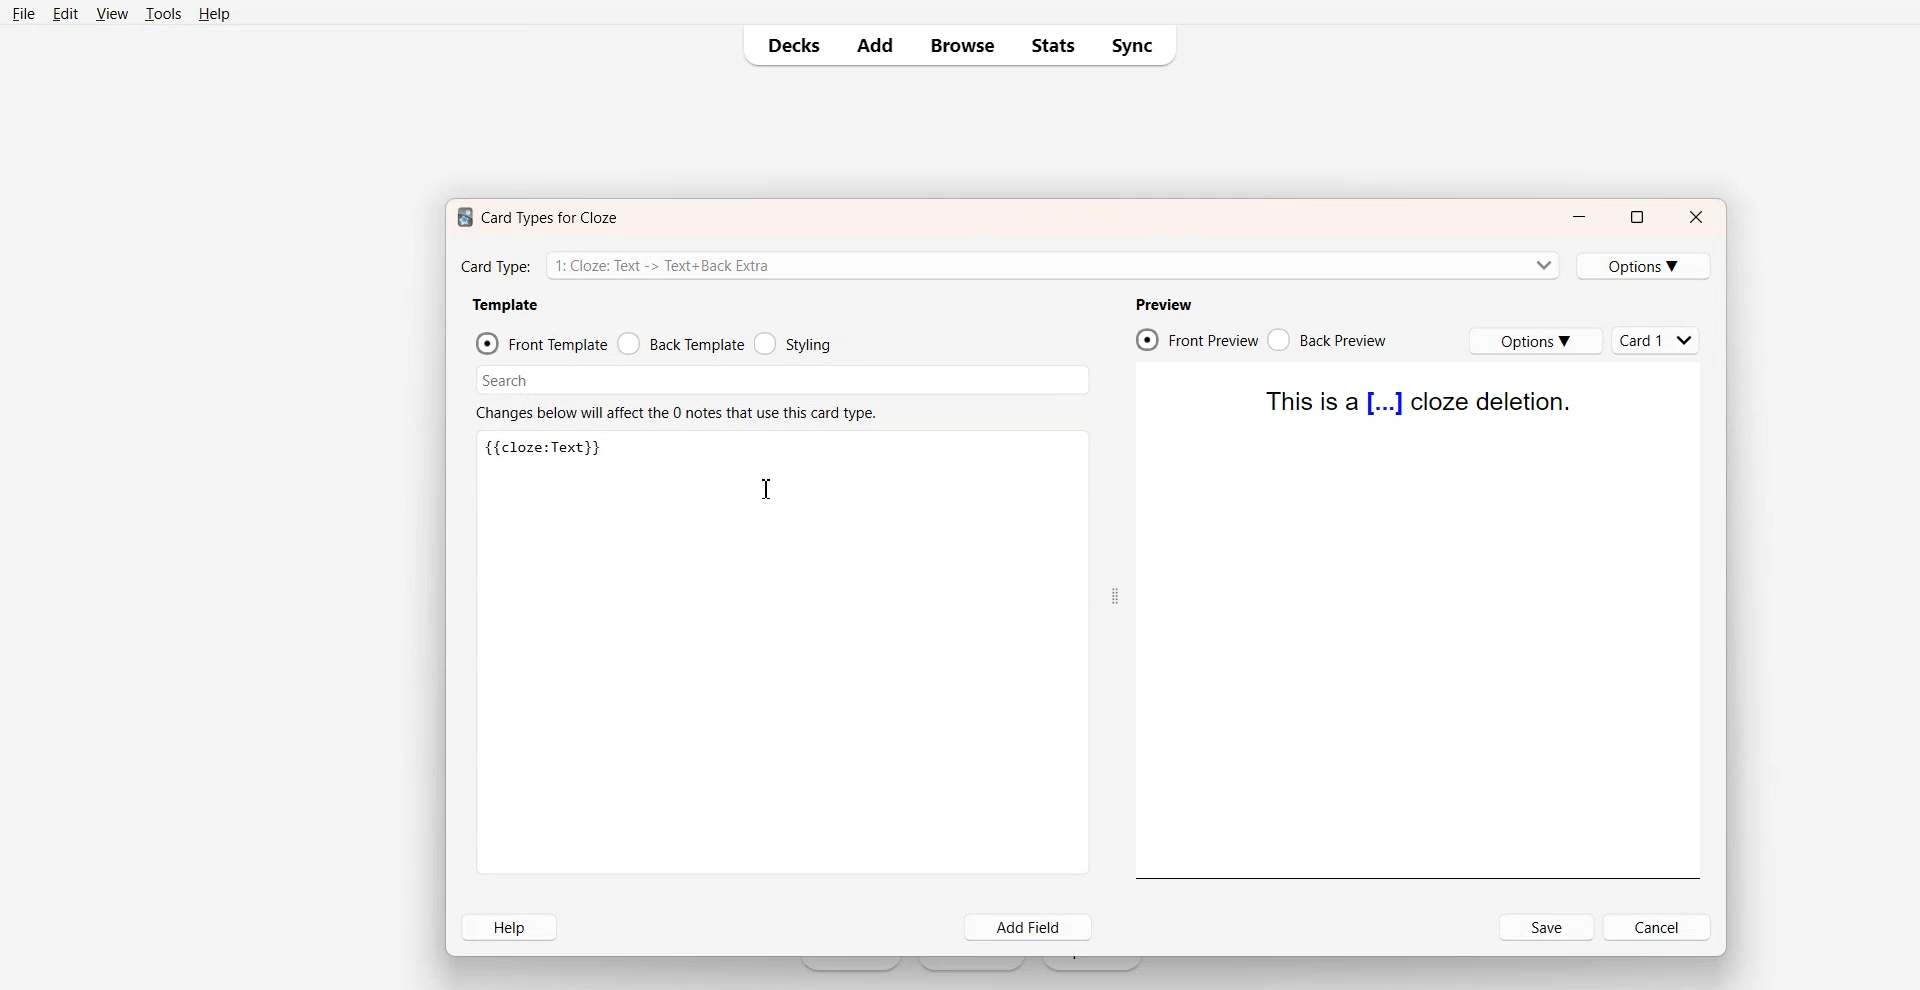  What do you see at coordinates (1009, 264) in the screenshot?
I see `Card Type` at bounding box center [1009, 264].